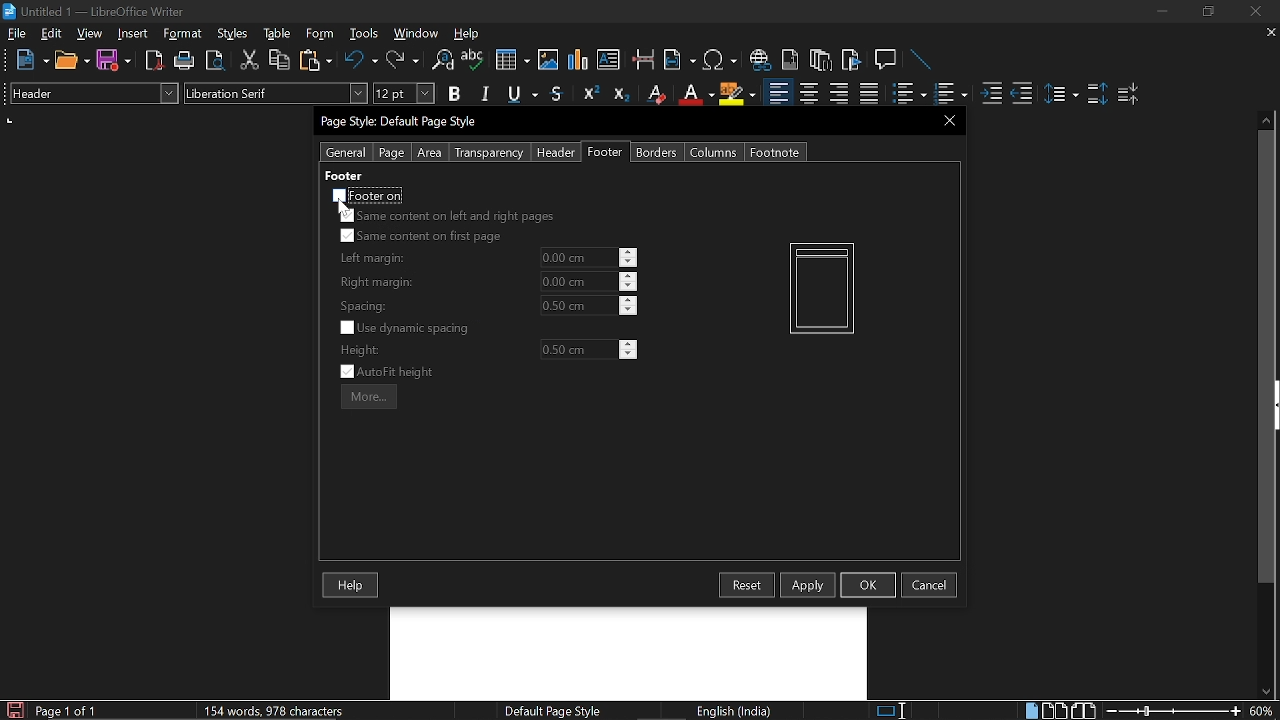  Describe the element at coordinates (468, 33) in the screenshot. I see `HElp` at that location.